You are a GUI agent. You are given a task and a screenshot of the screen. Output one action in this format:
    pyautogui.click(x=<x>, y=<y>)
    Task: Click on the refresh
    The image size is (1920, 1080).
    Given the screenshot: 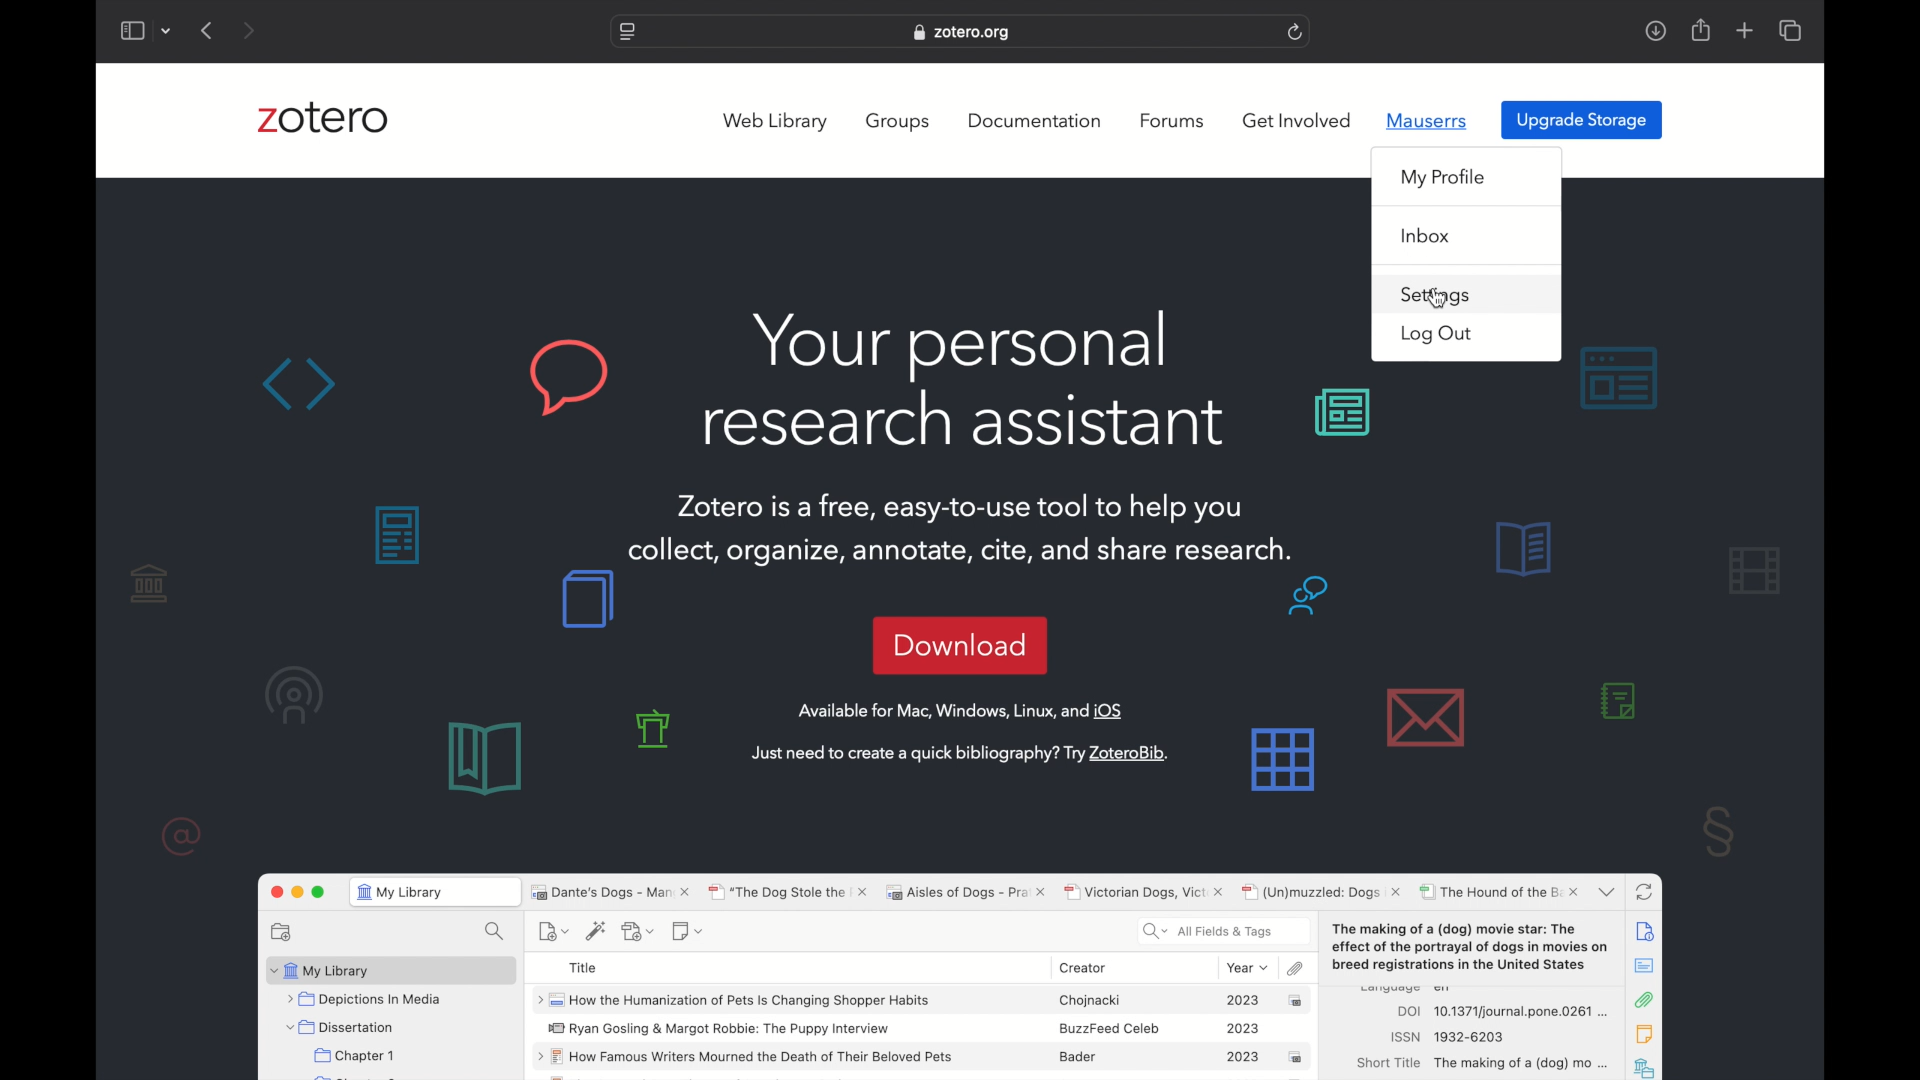 What is the action you would take?
    pyautogui.click(x=1296, y=32)
    